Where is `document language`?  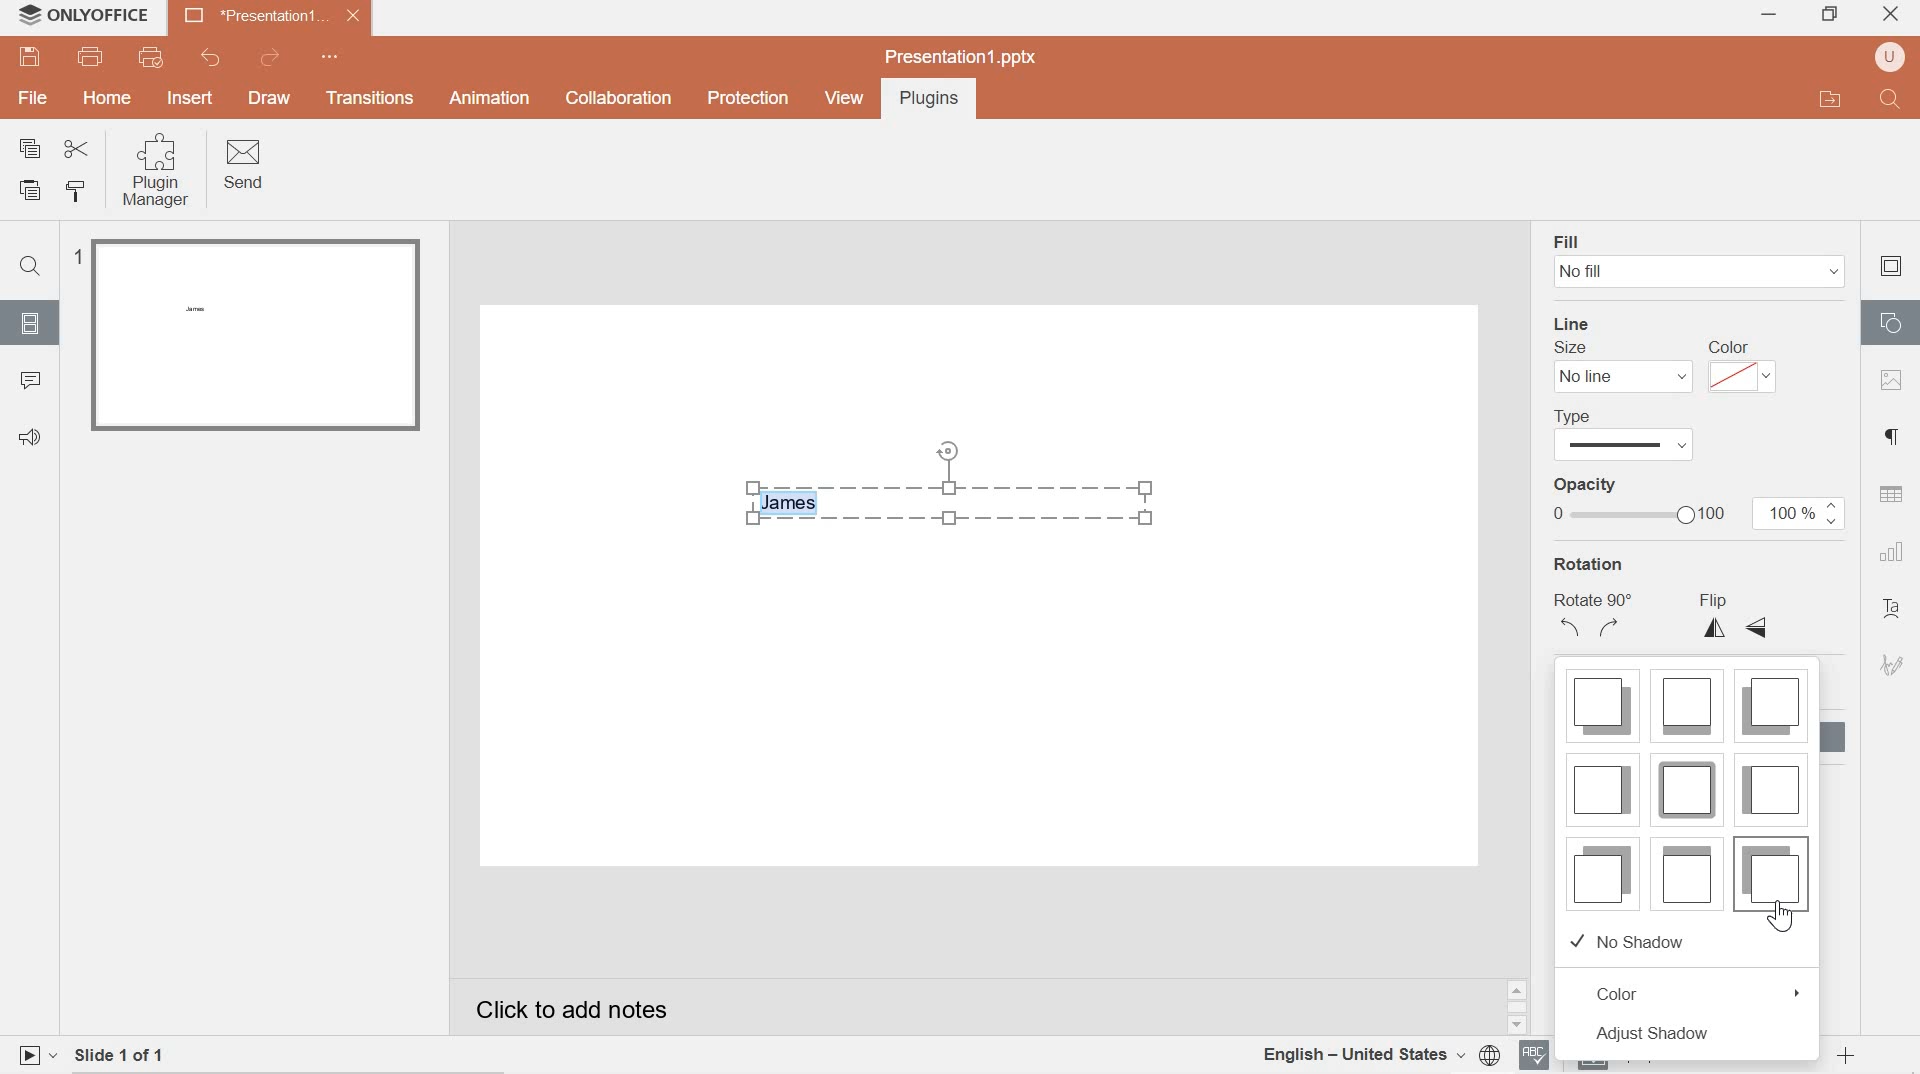
document language is located at coordinates (1381, 1053).